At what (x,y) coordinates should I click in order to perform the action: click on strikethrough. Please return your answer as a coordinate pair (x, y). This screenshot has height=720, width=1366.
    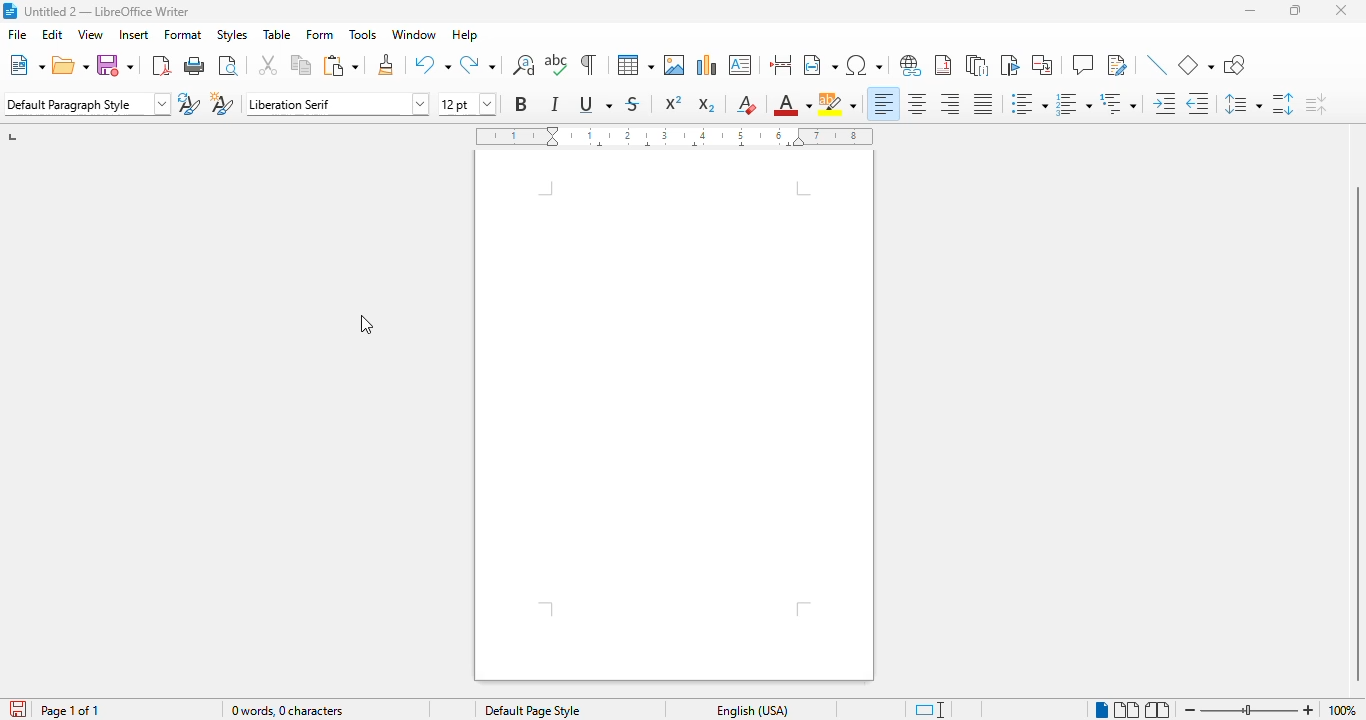
    Looking at the image, I should click on (633, 104).